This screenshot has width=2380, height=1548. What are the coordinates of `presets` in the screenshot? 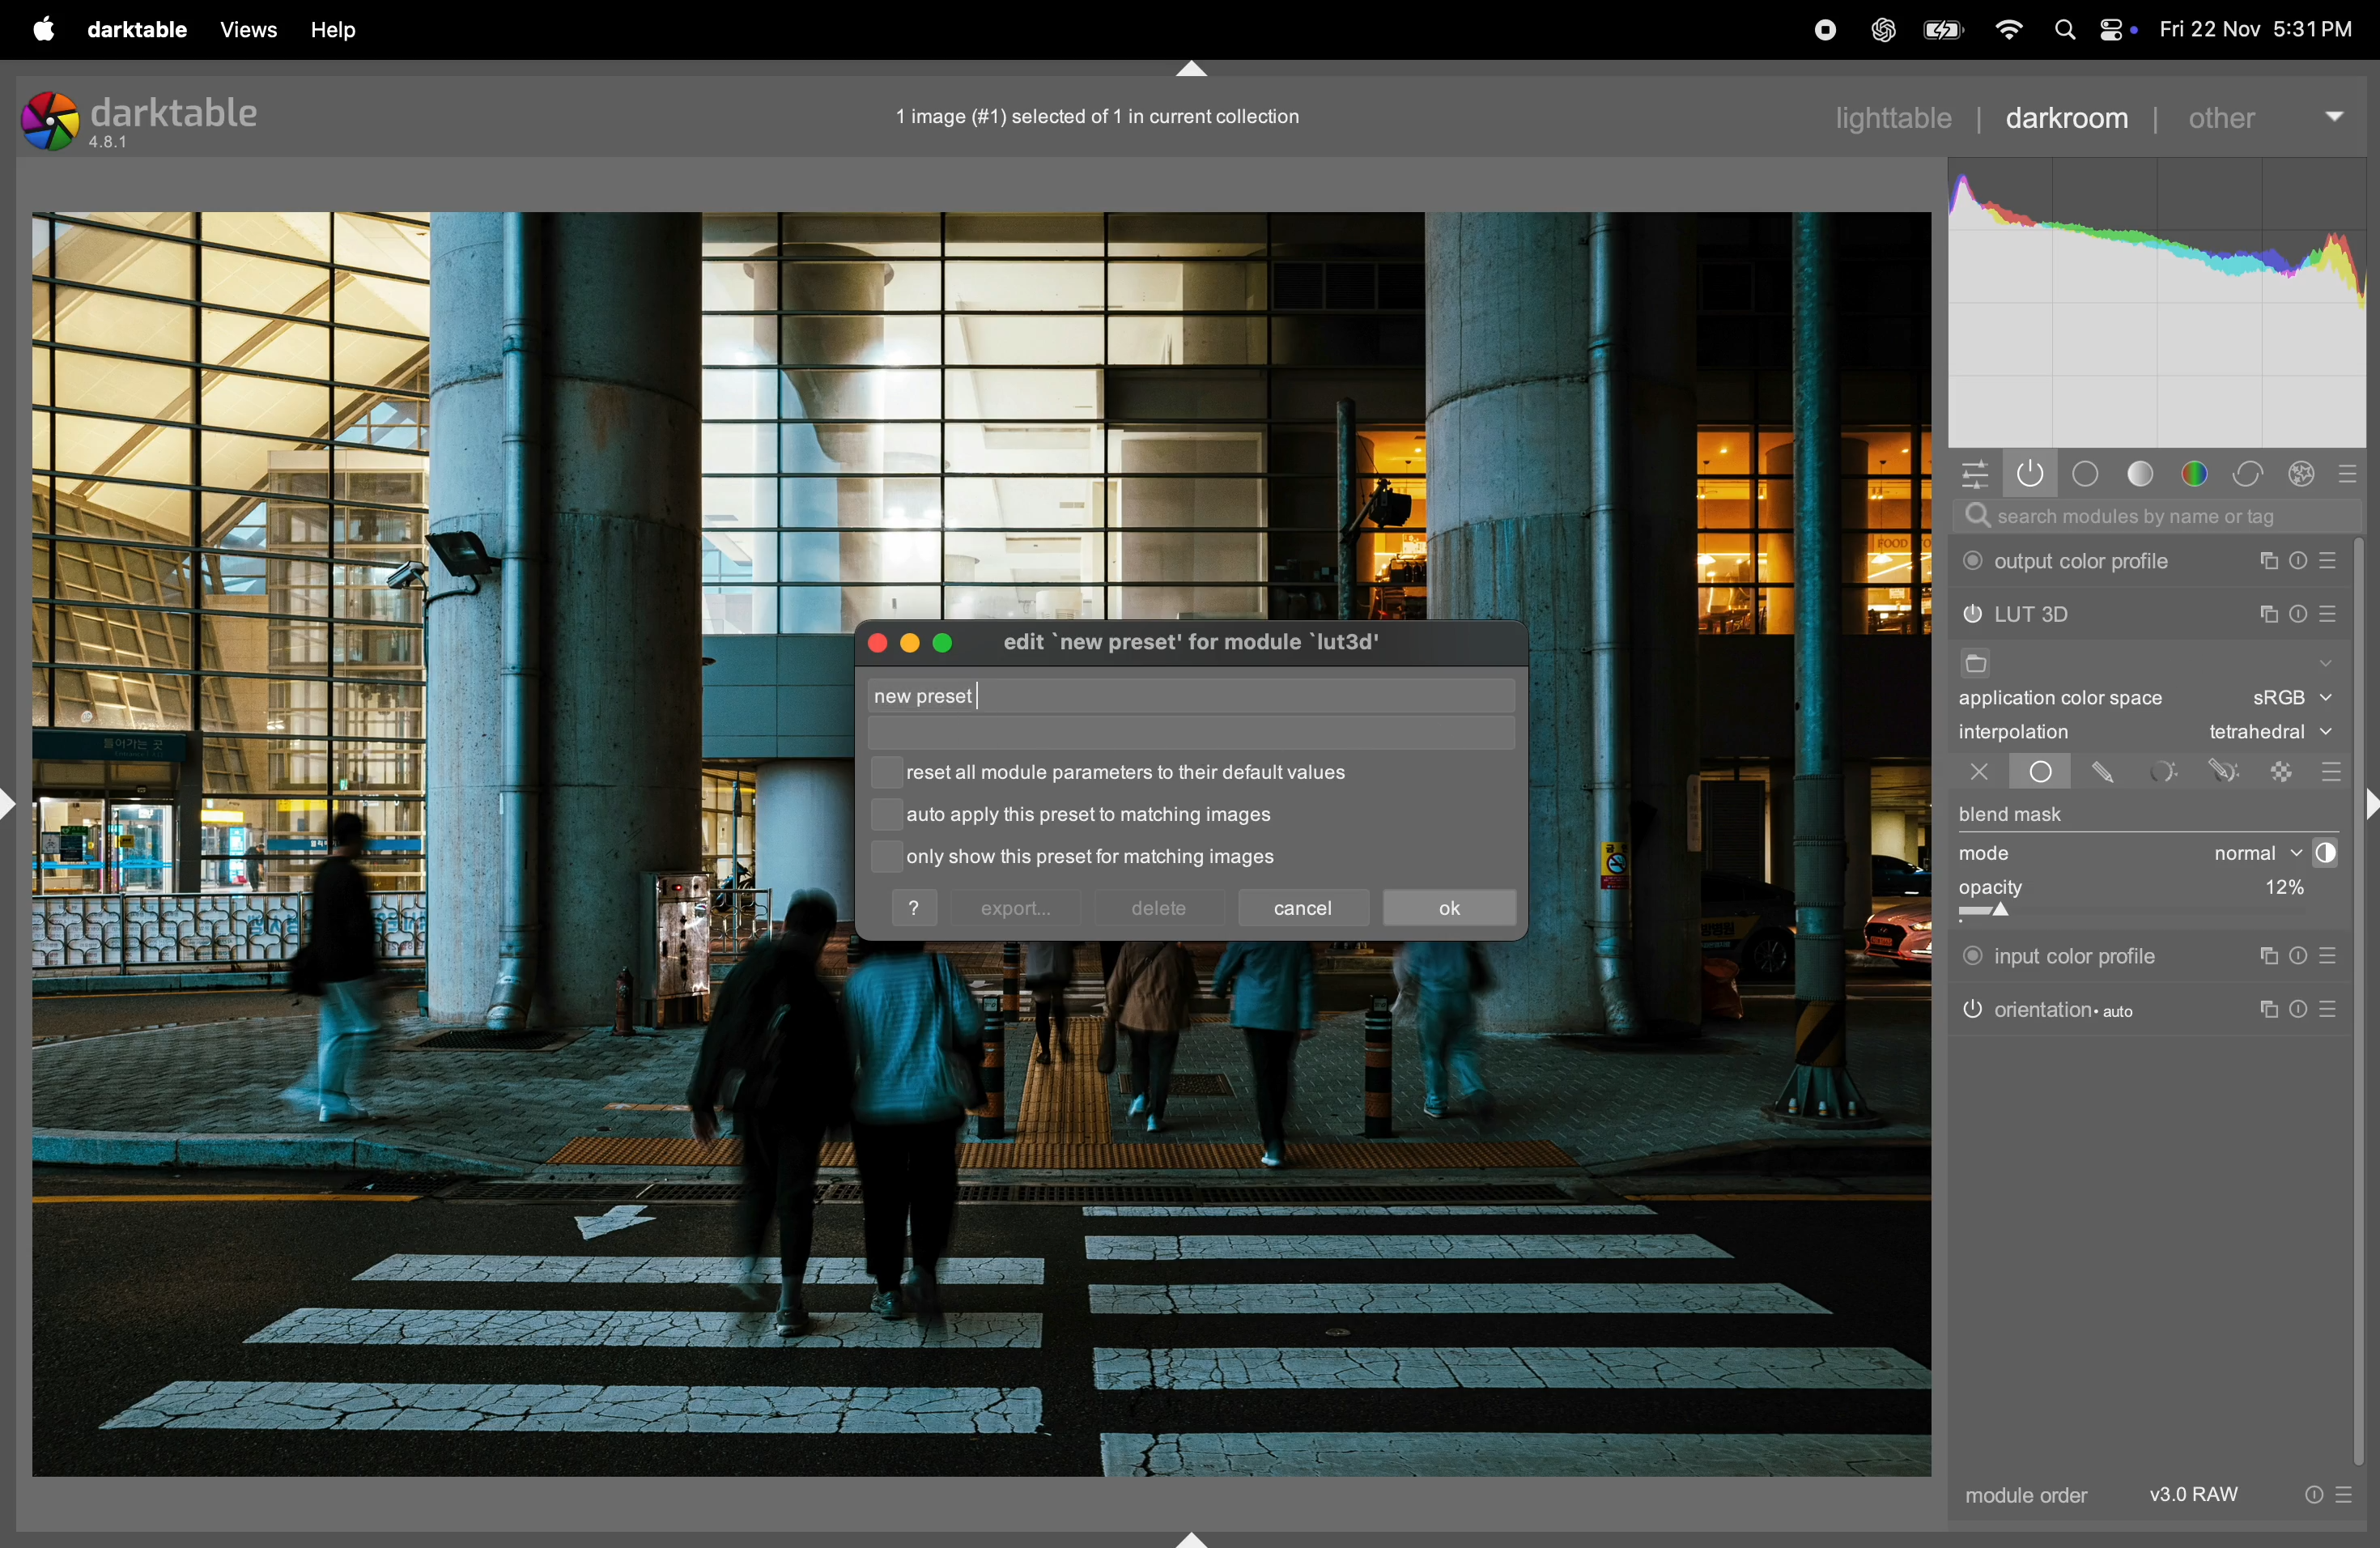 It's located at (2331, 617).